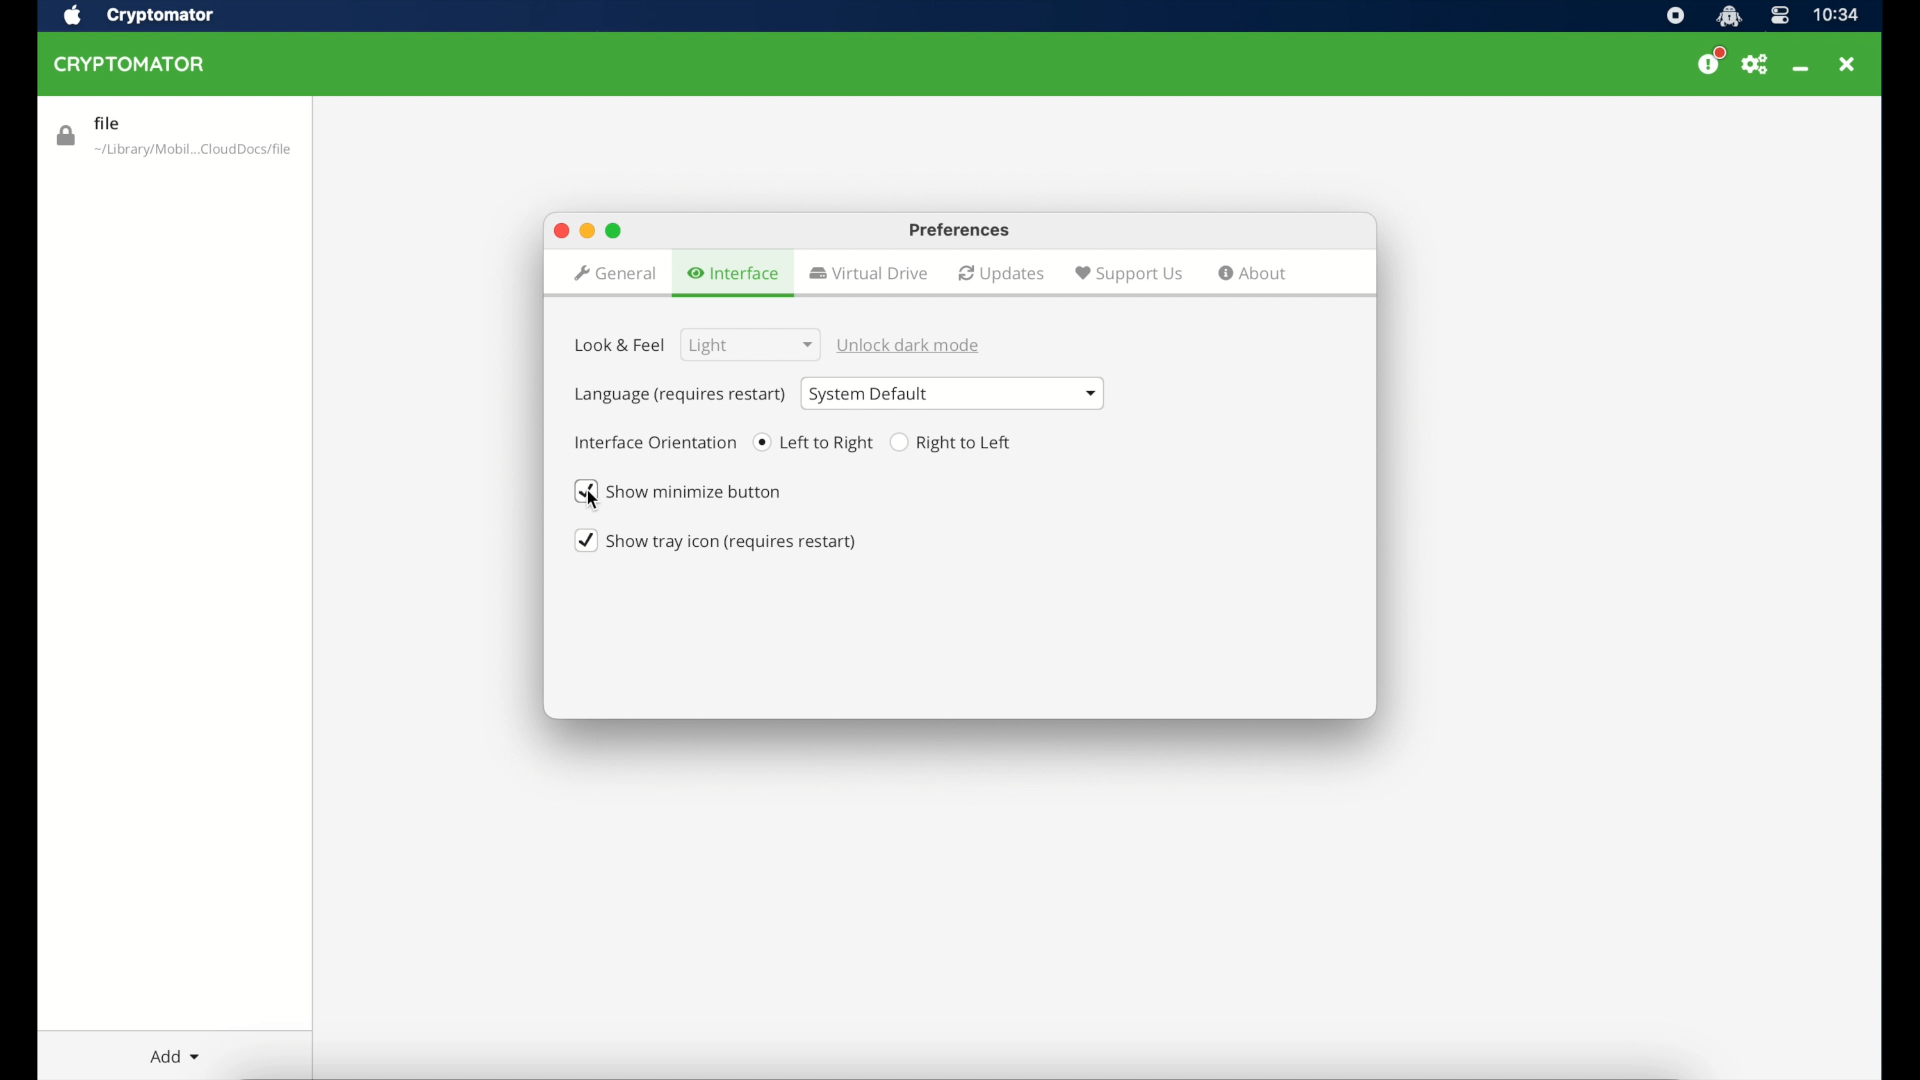 The image size is (1920, 1080). What do you see at coordinates (911, 345) in the screenshot?
I see `unlock dark mode` at bounding box center [911, 345].